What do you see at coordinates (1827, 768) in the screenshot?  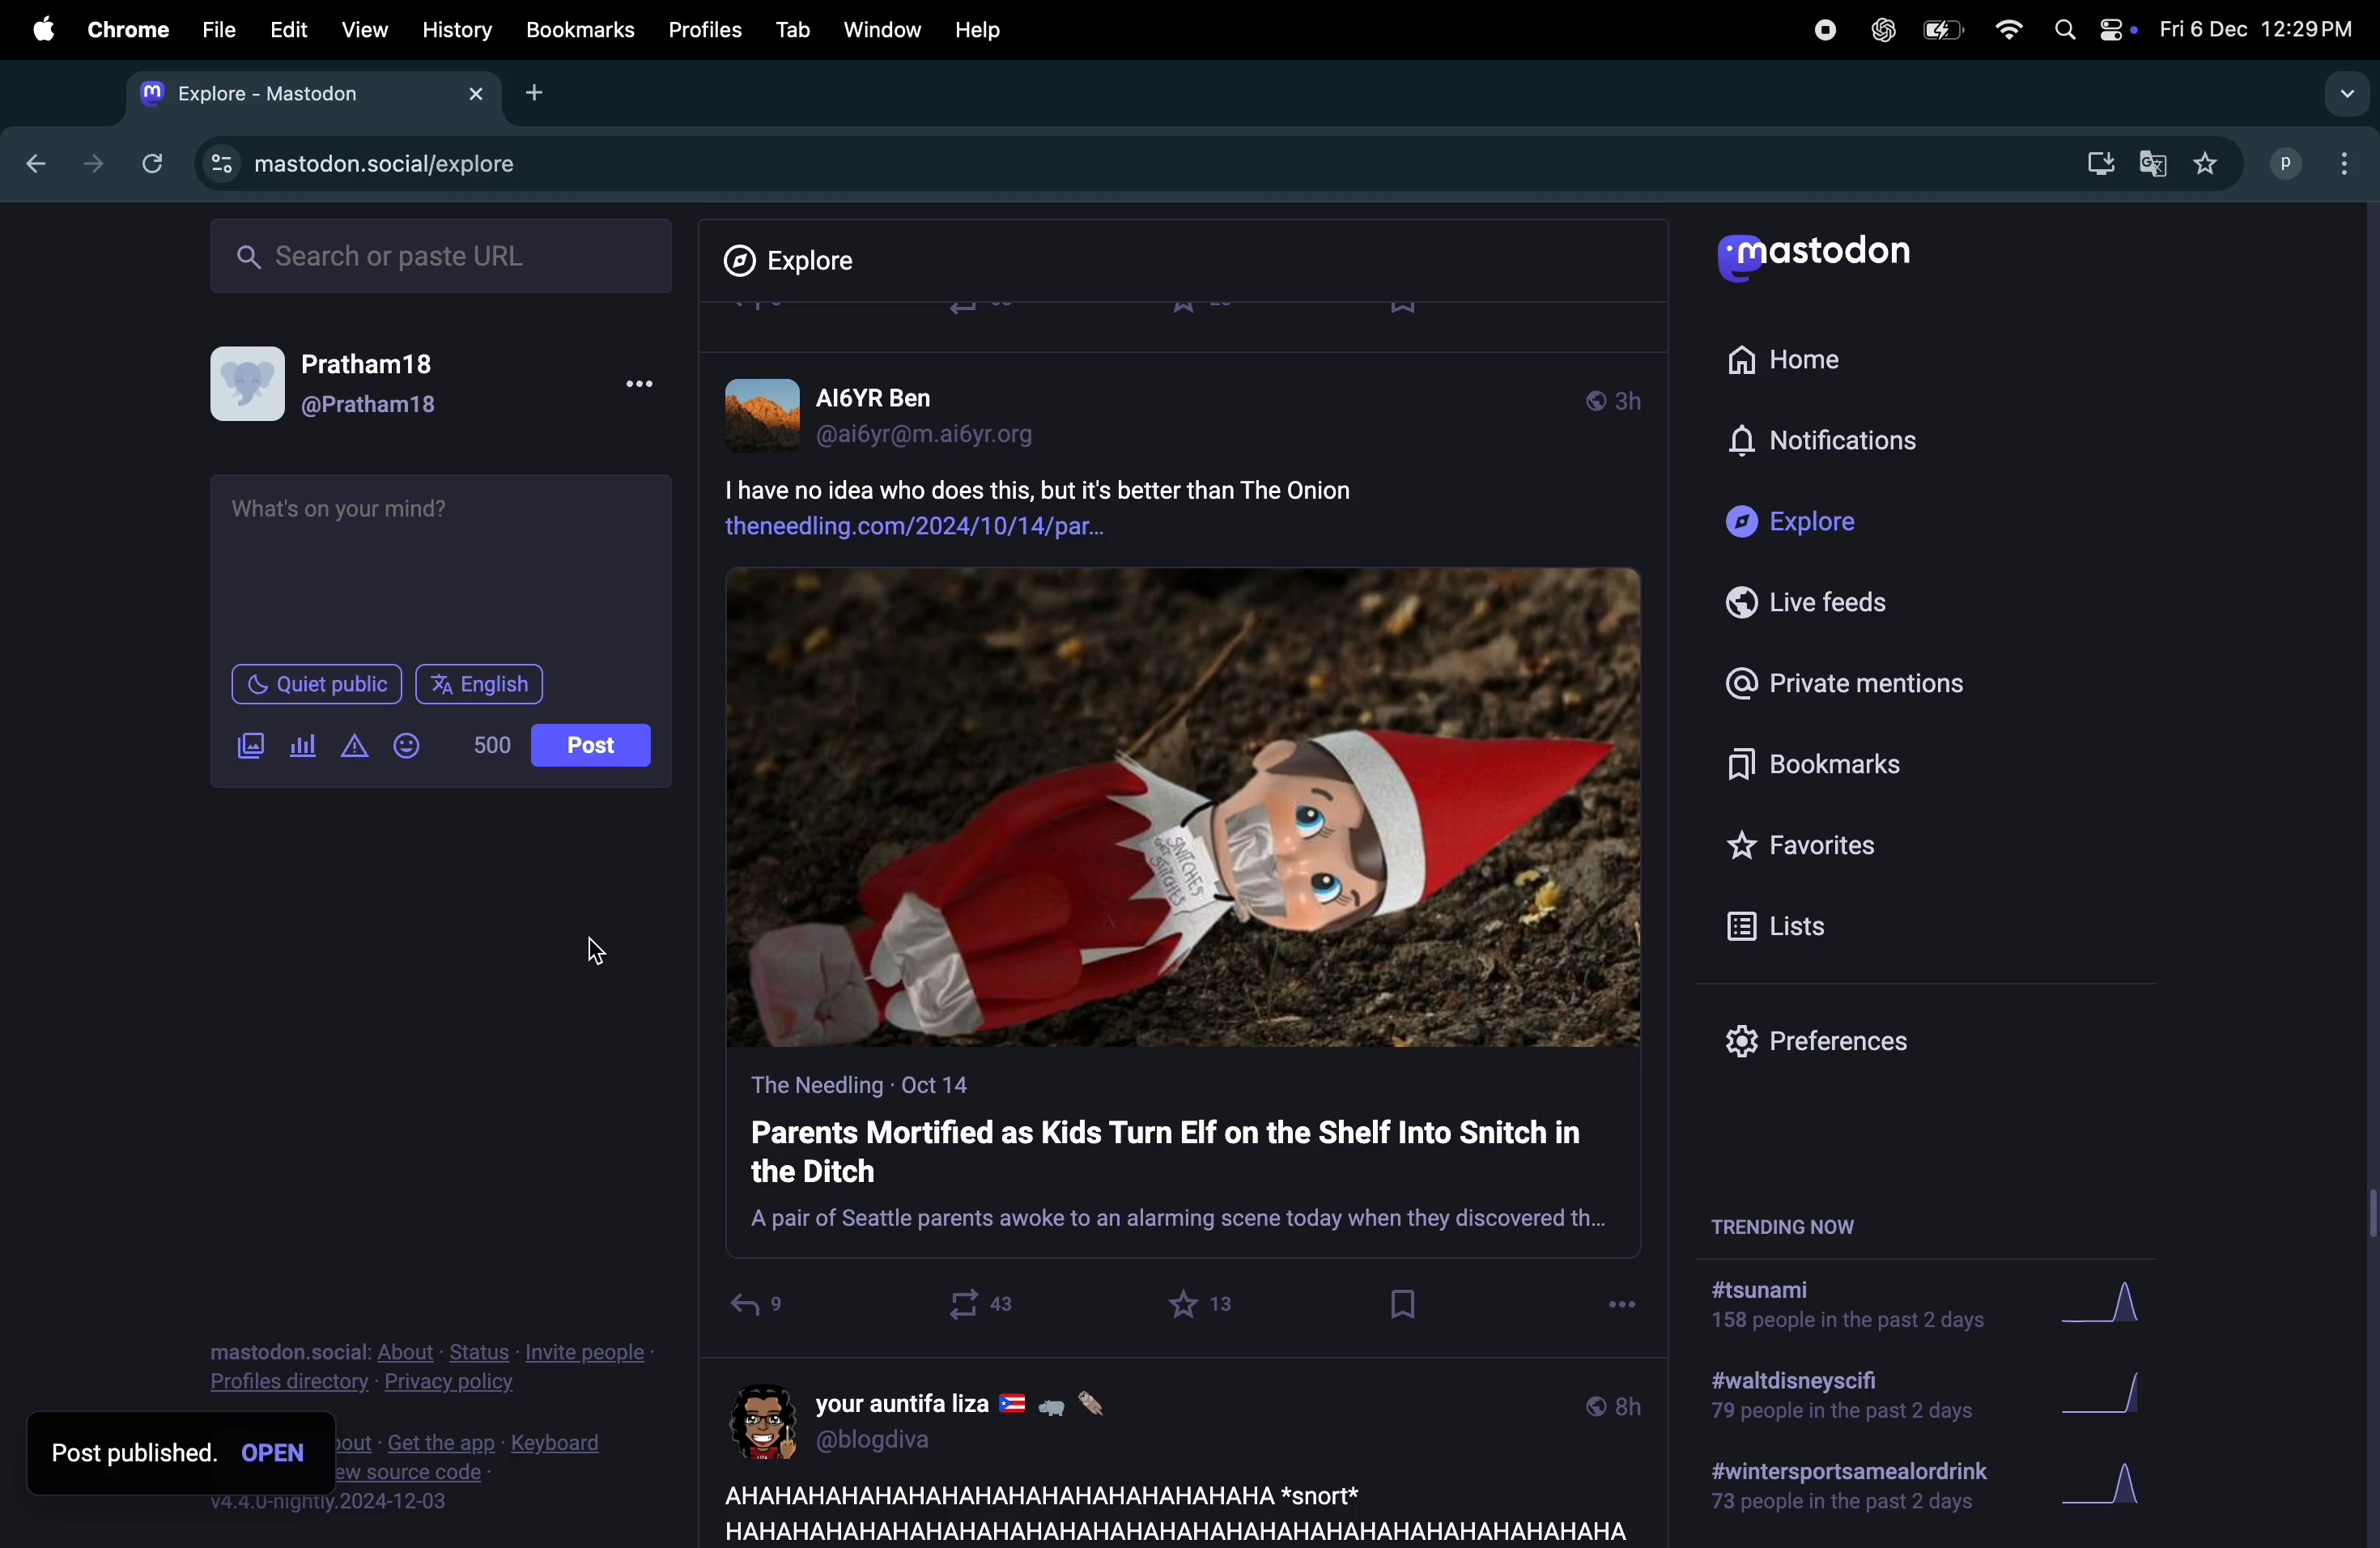 I see `Bookmarks` at bounding box center [1827, 768].